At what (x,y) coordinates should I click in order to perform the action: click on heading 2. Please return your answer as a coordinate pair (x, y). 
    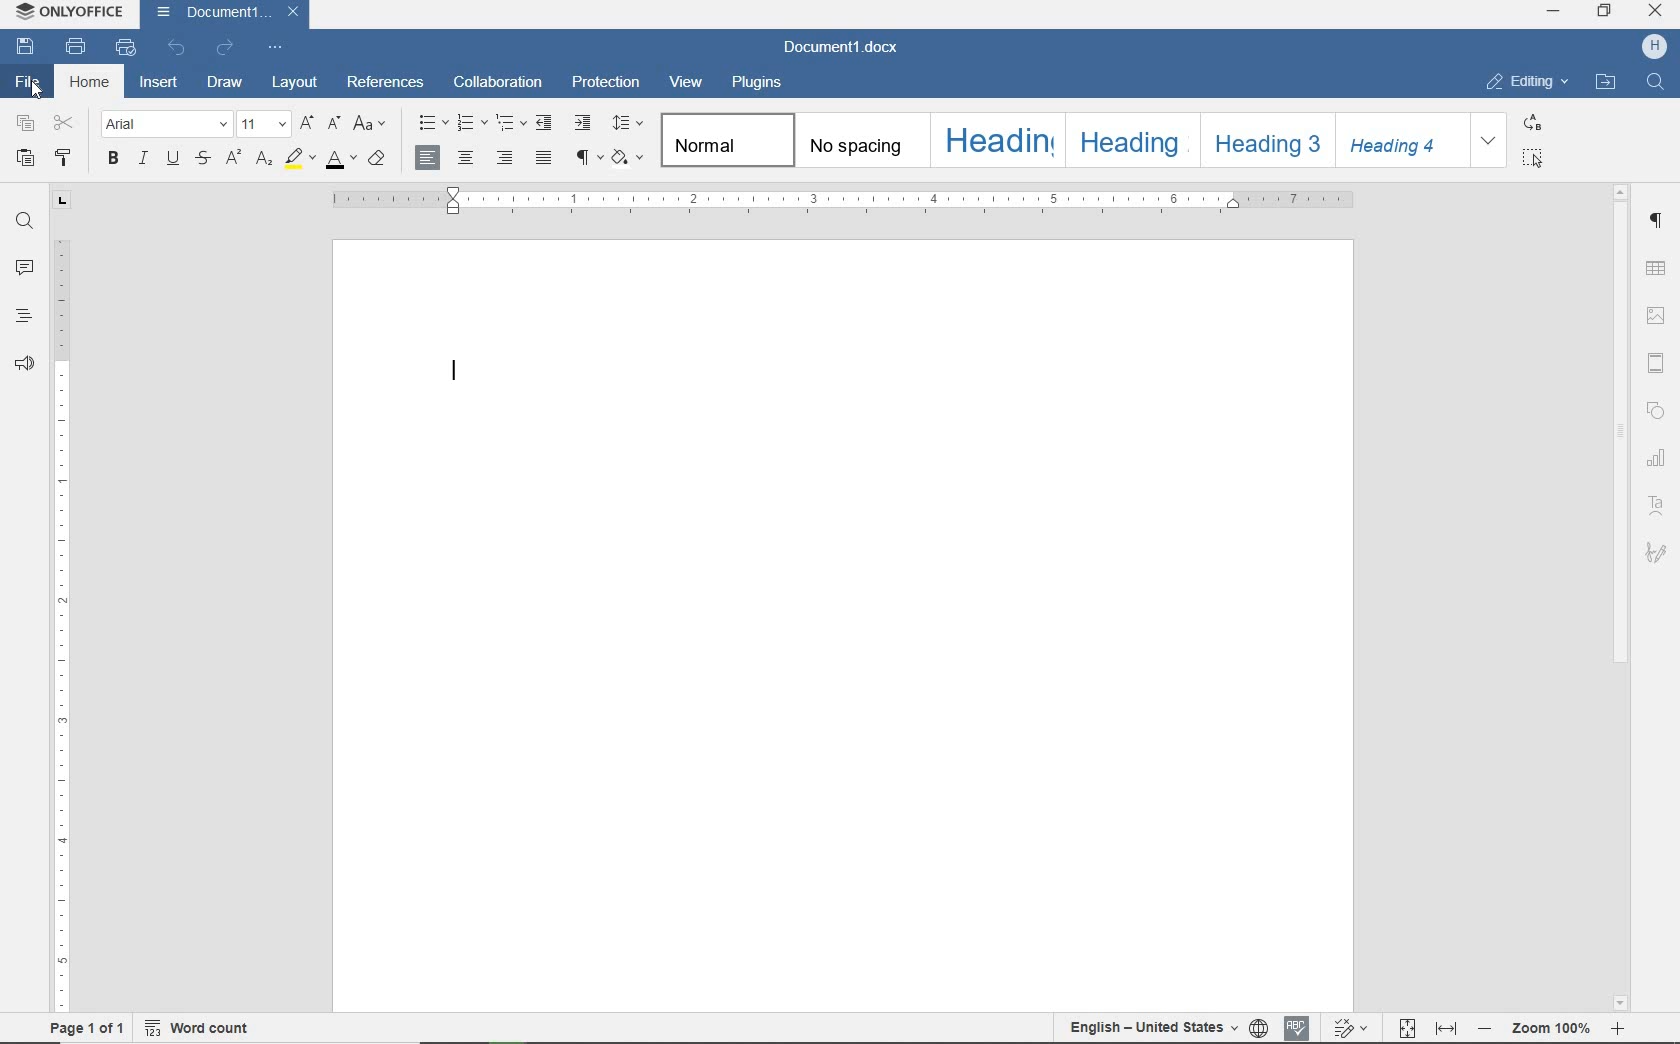
    Looking at the image, I should click on (1130, 138).